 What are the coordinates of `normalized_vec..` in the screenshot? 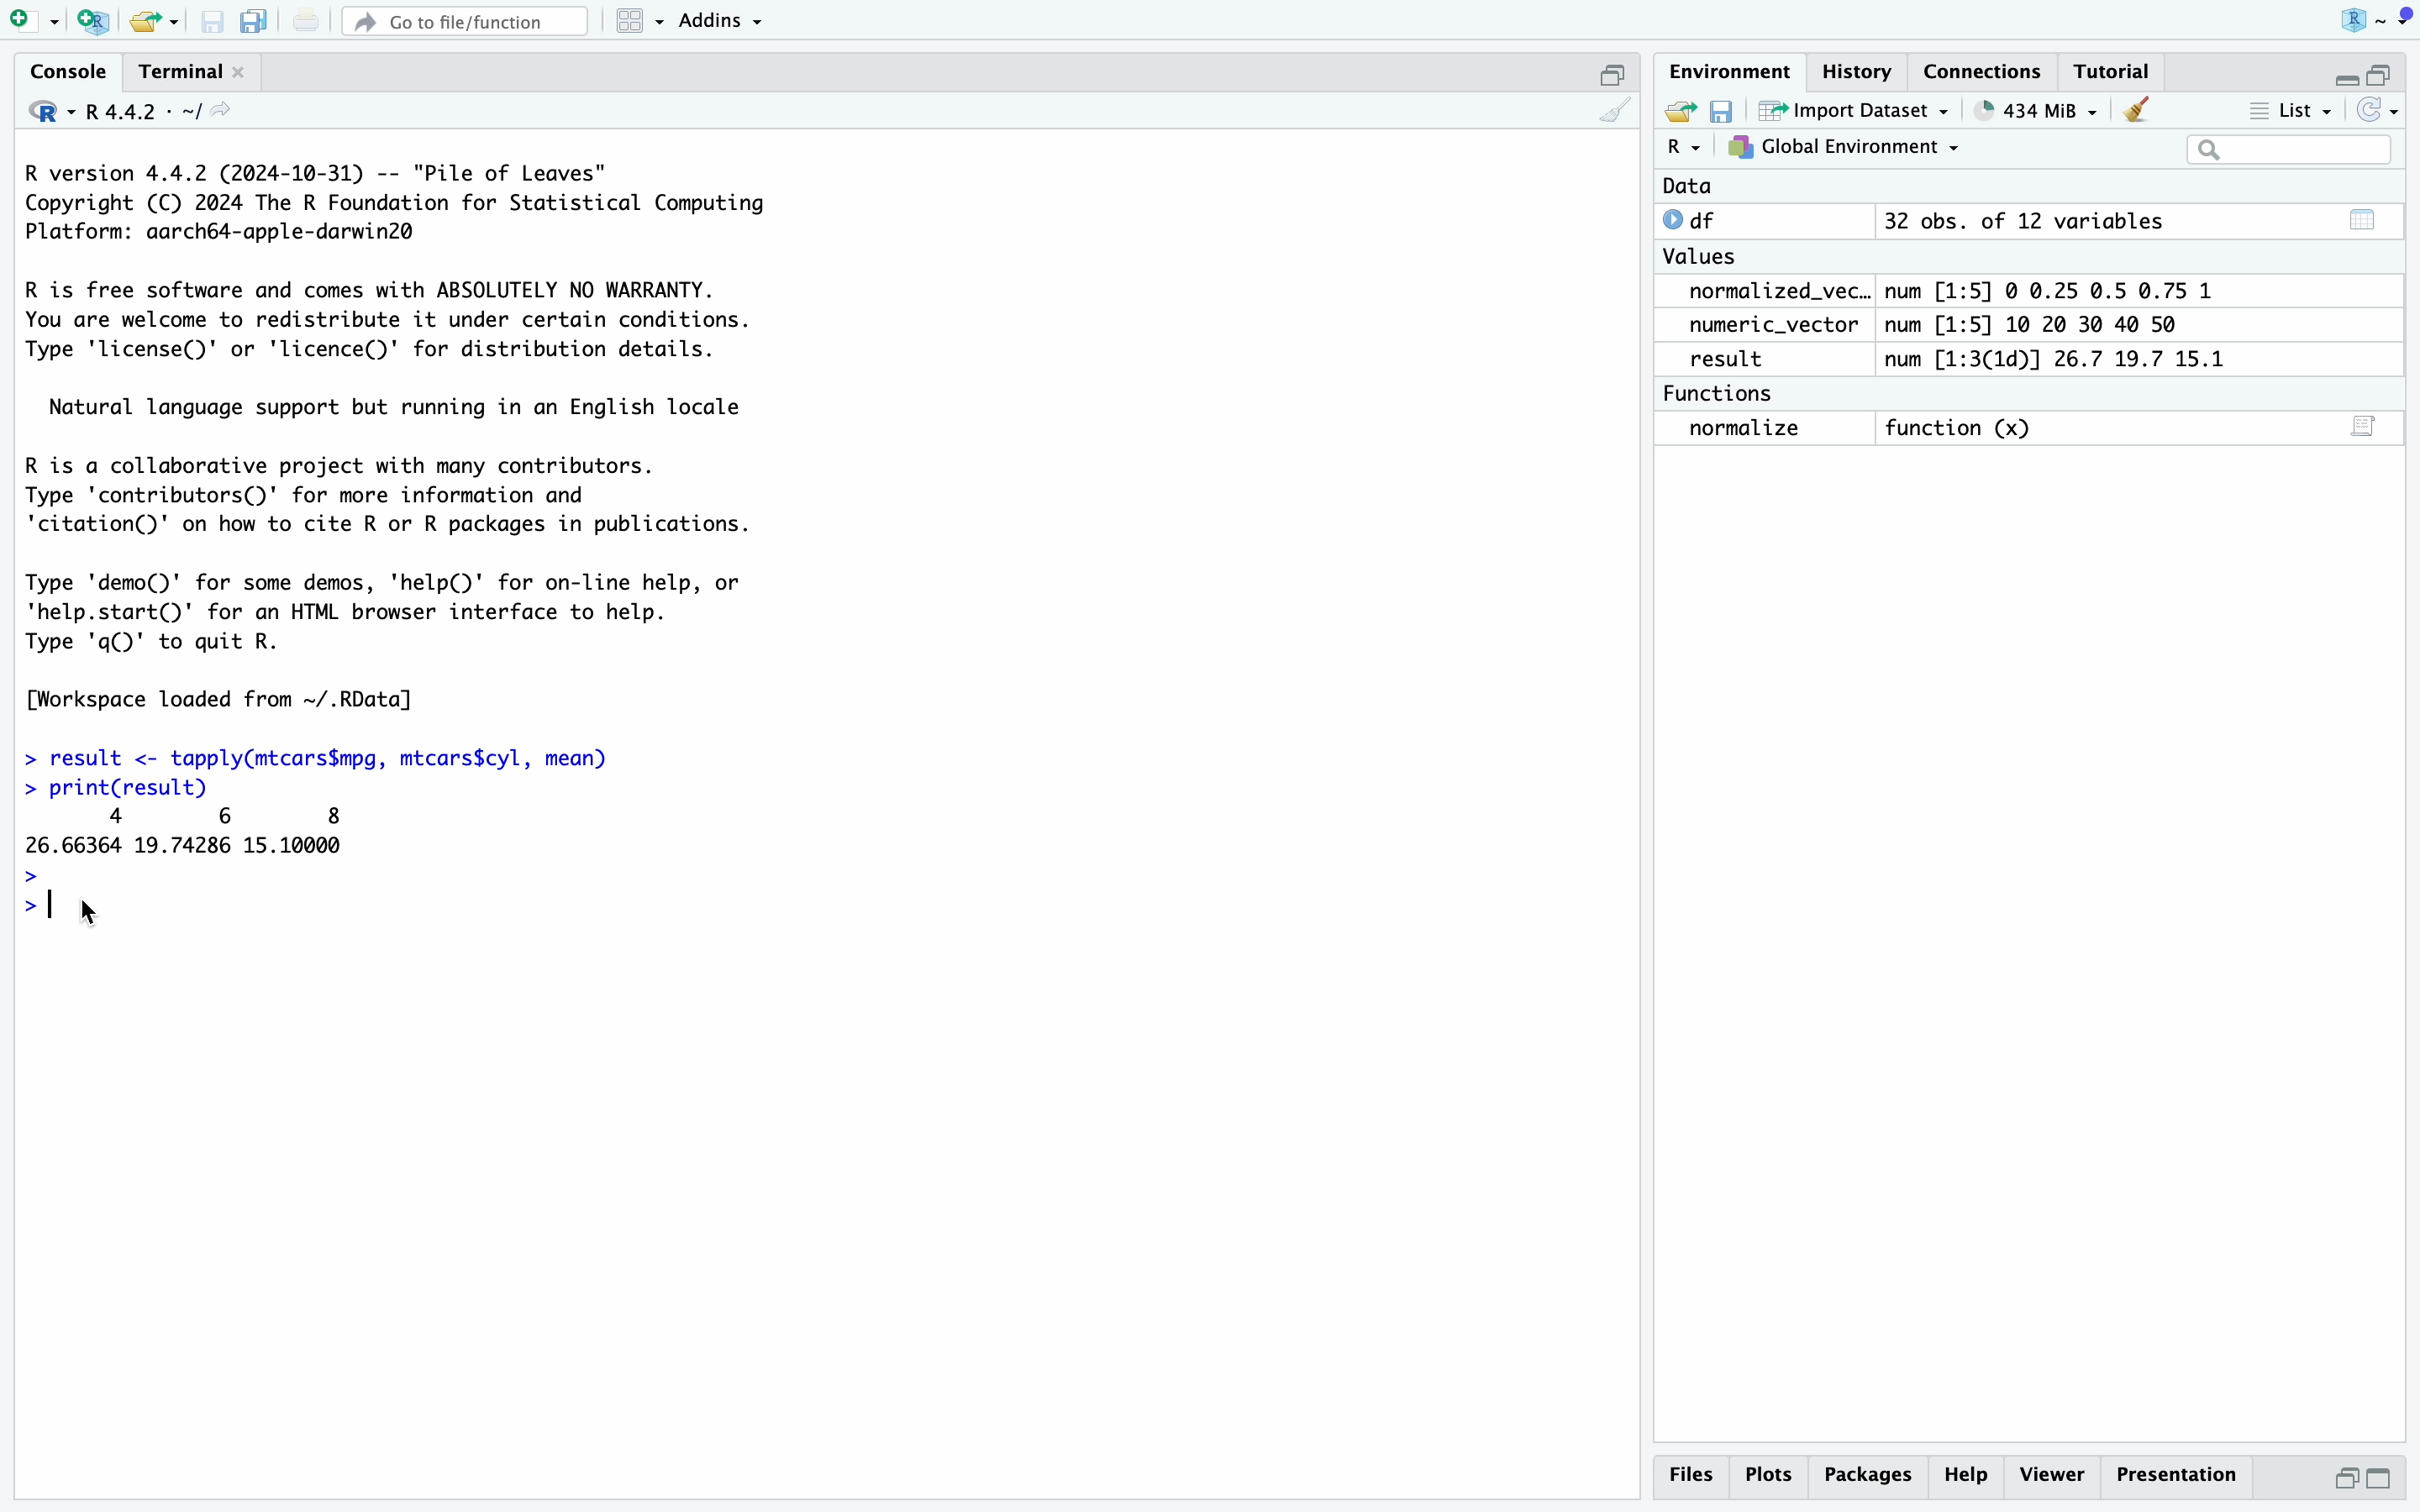 It's located at (1778, 291).